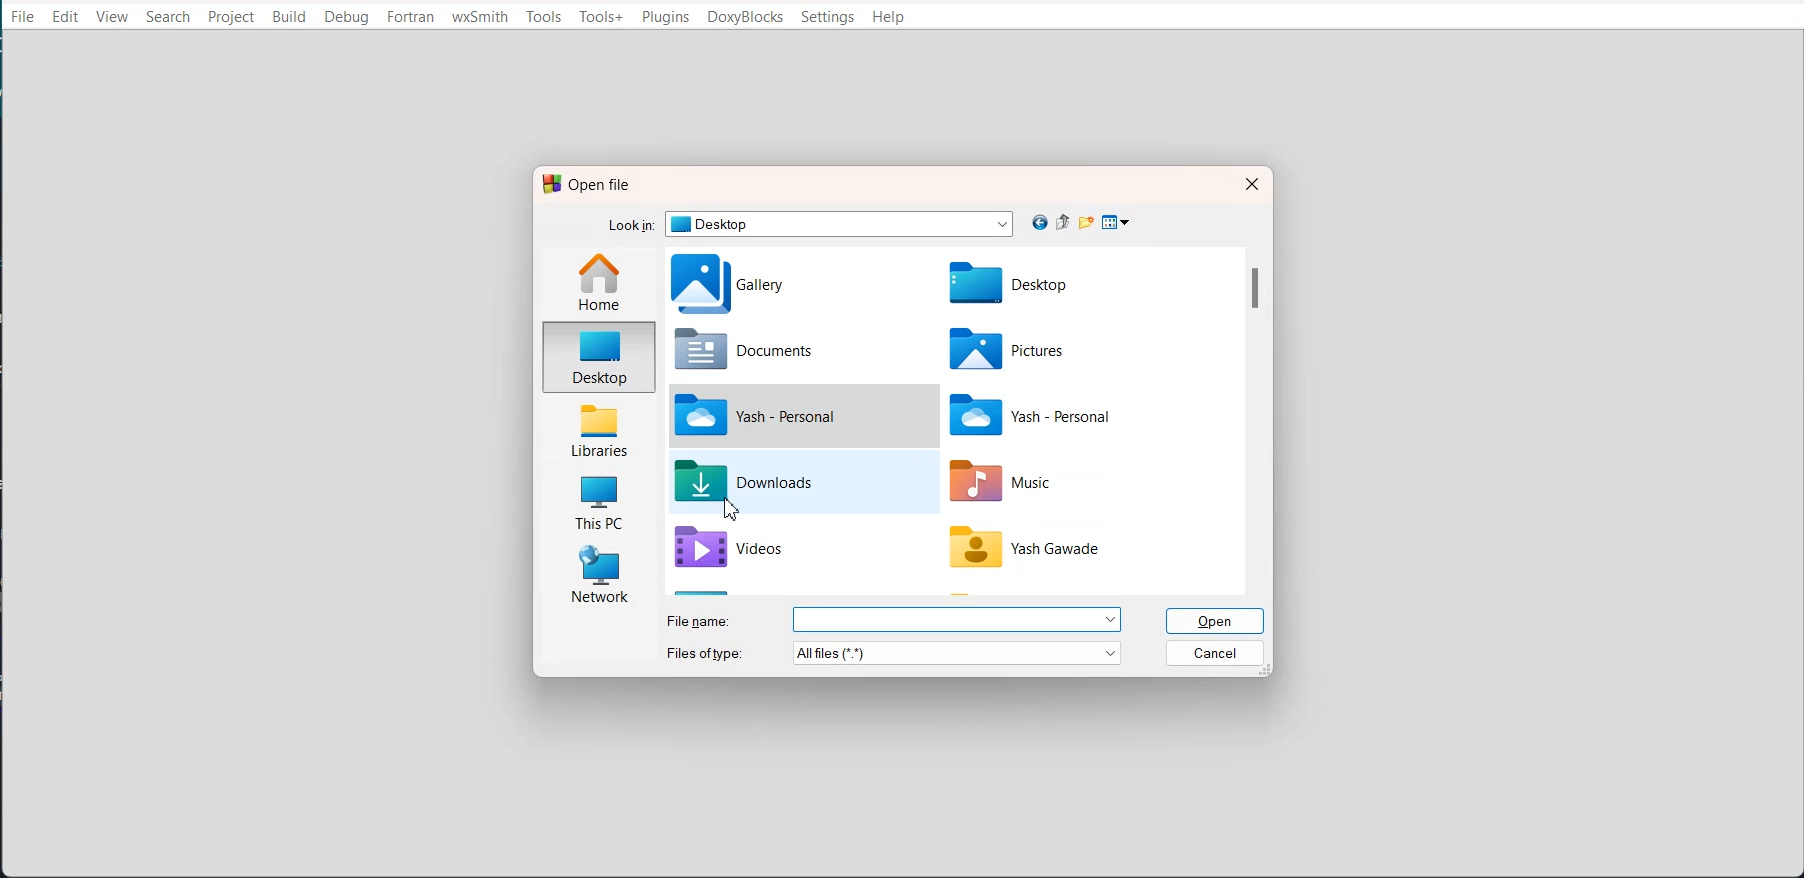 The width and height of the screenshot is (1804, 878). What do you see at coordinates (827, 17) in the screenshot?
I see `Settings` at bounding box center [827, 17].